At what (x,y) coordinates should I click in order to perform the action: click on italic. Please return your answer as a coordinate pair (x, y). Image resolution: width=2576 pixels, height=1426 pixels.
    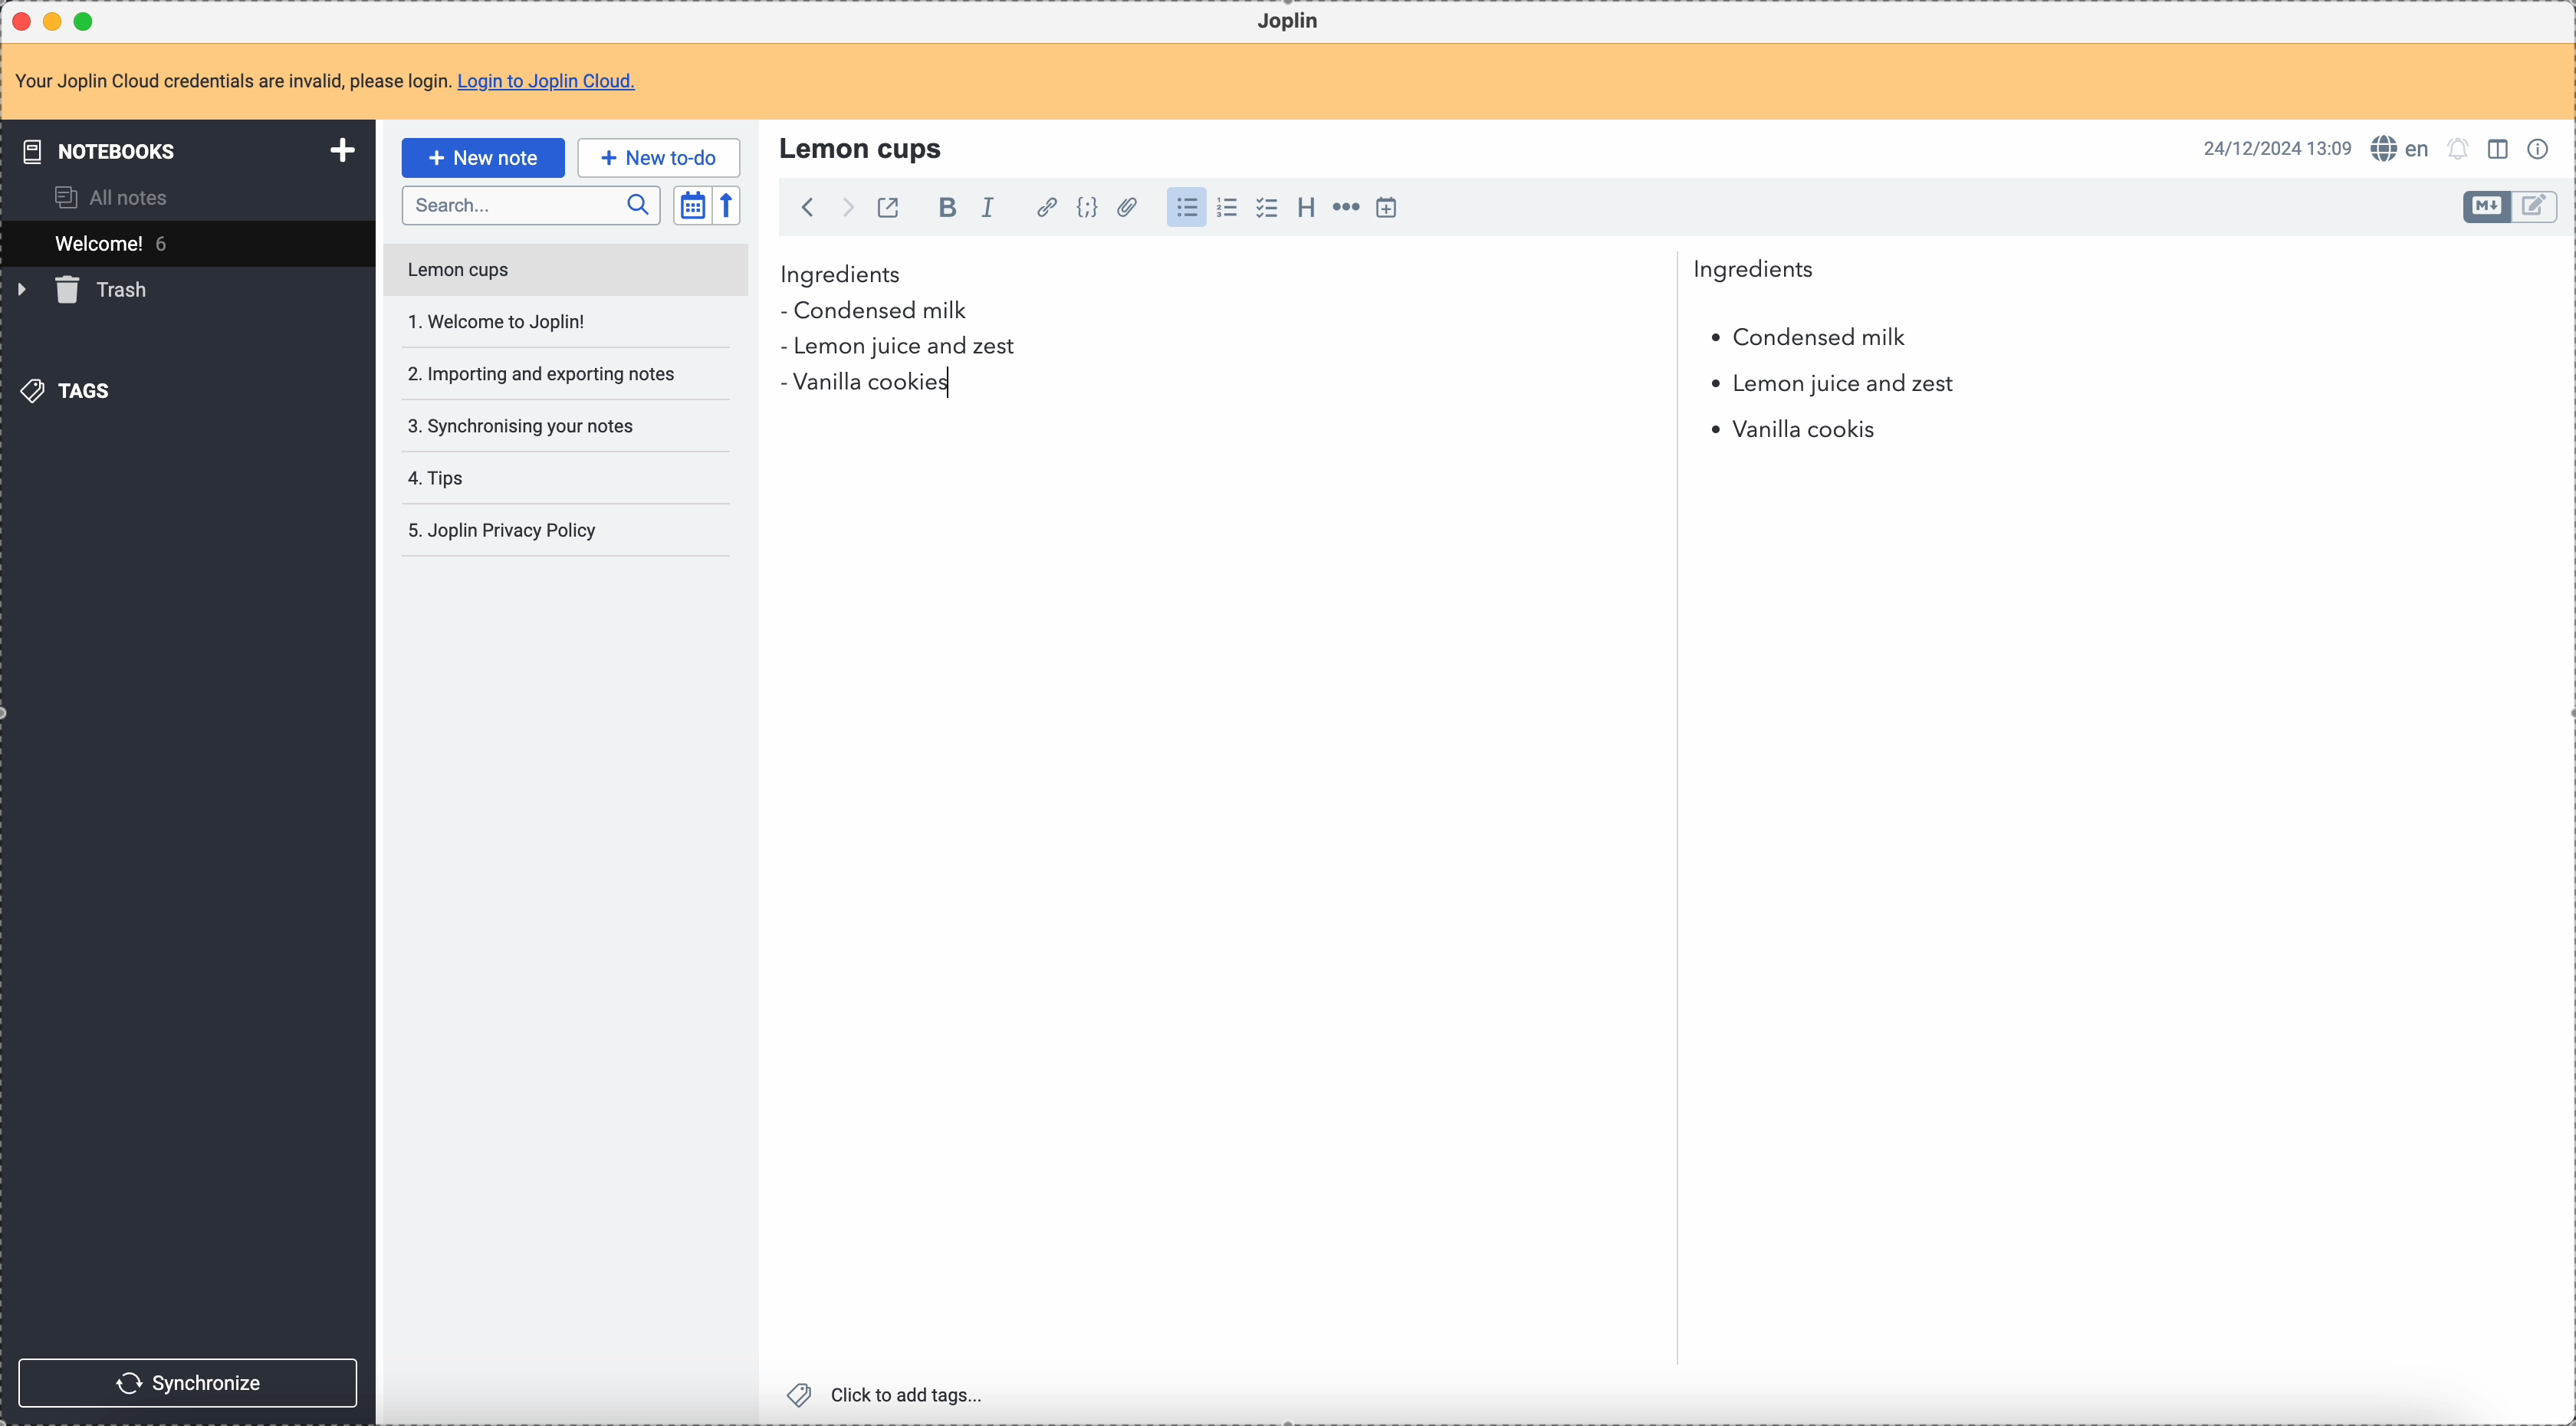
    Looking at the image, I should click on (987, 206).